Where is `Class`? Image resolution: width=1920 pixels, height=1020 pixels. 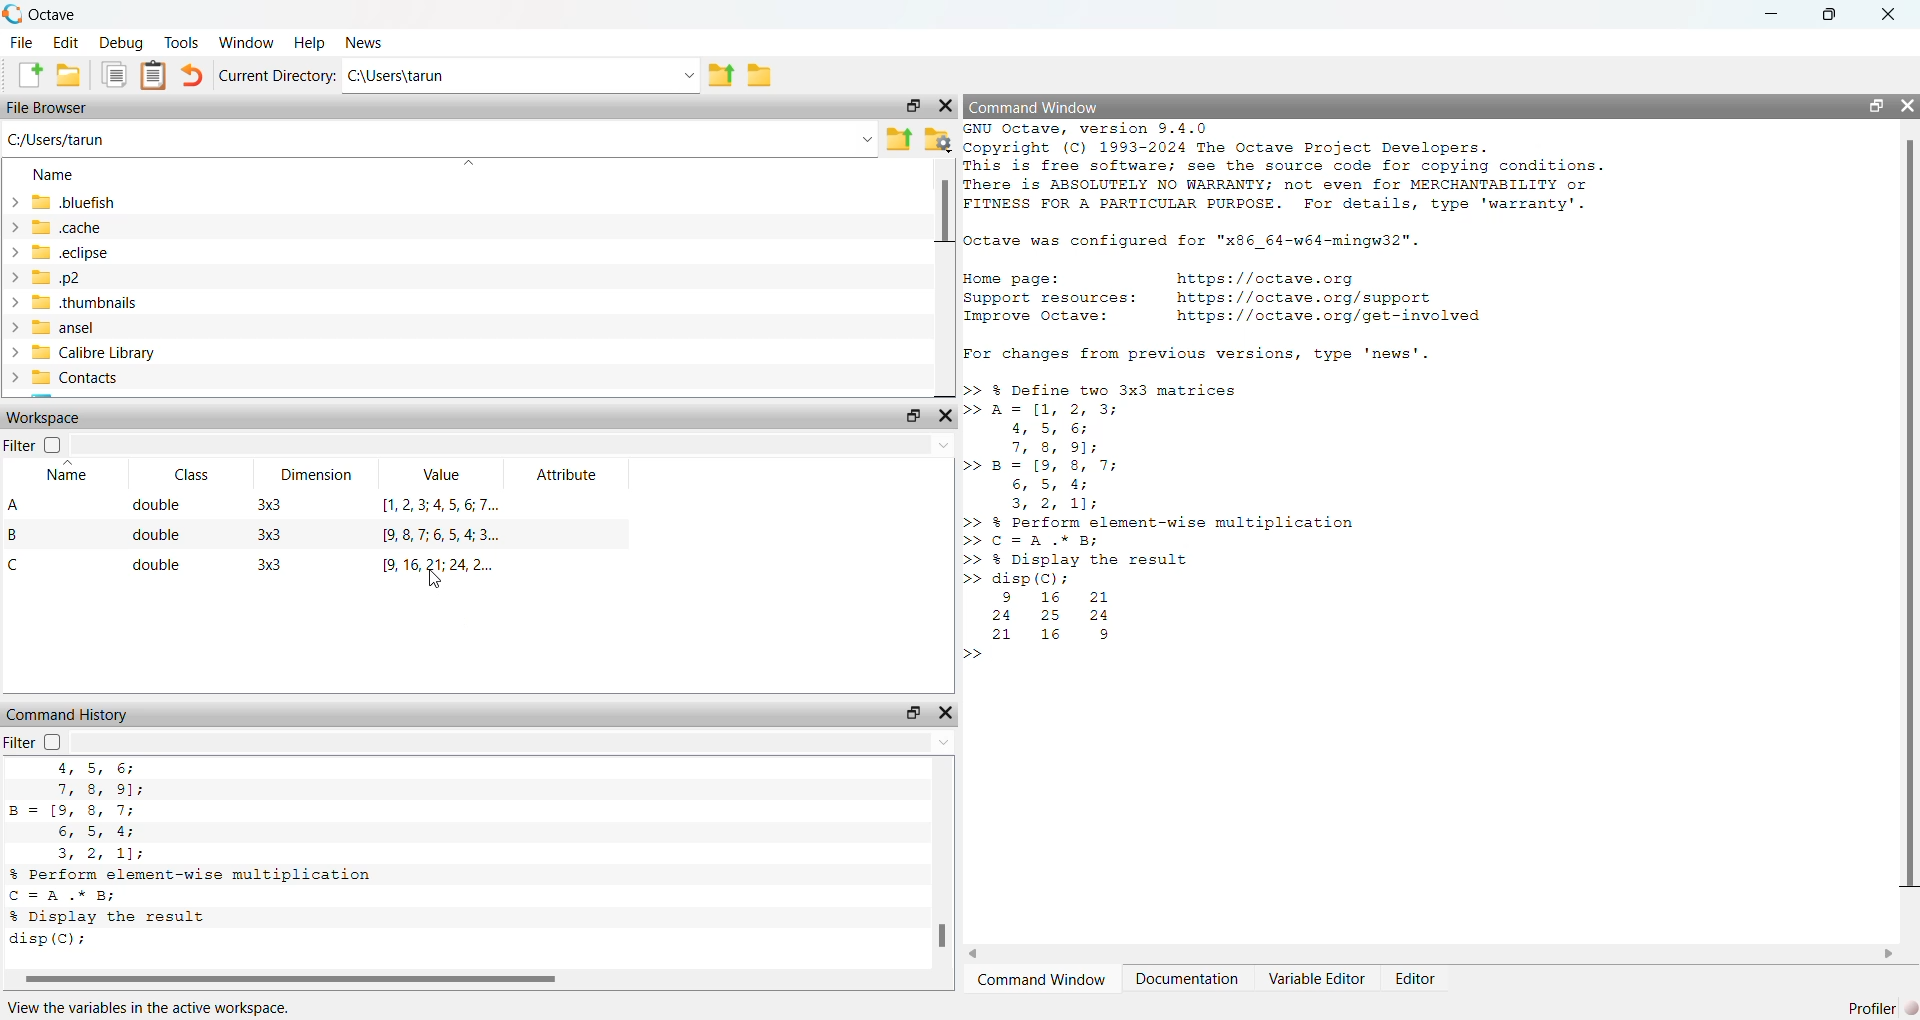
Class is located at coordinates (194, 474).